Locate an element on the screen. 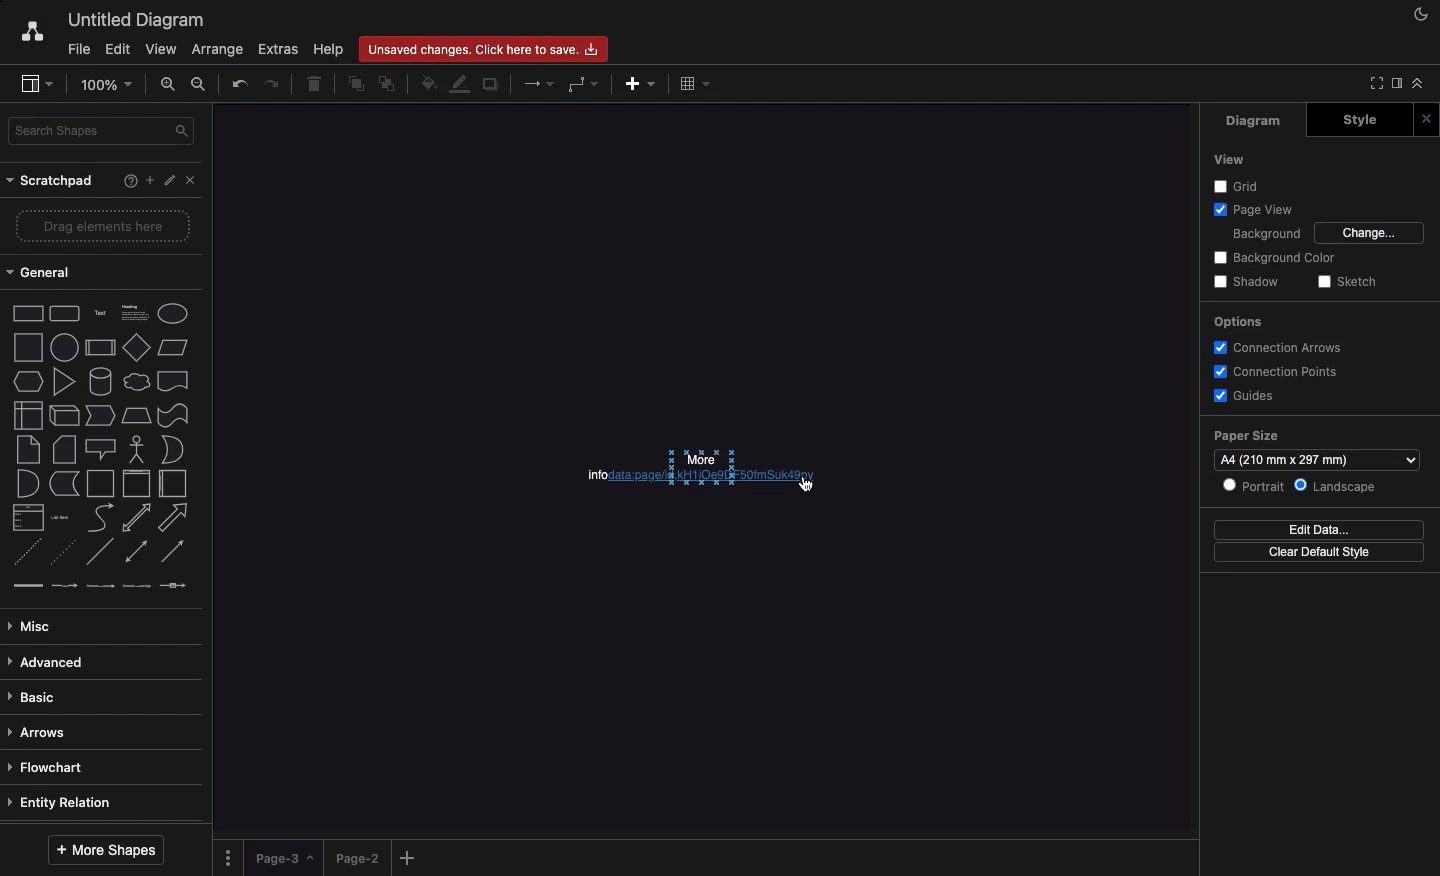  container is located at coordinates (100, 484).